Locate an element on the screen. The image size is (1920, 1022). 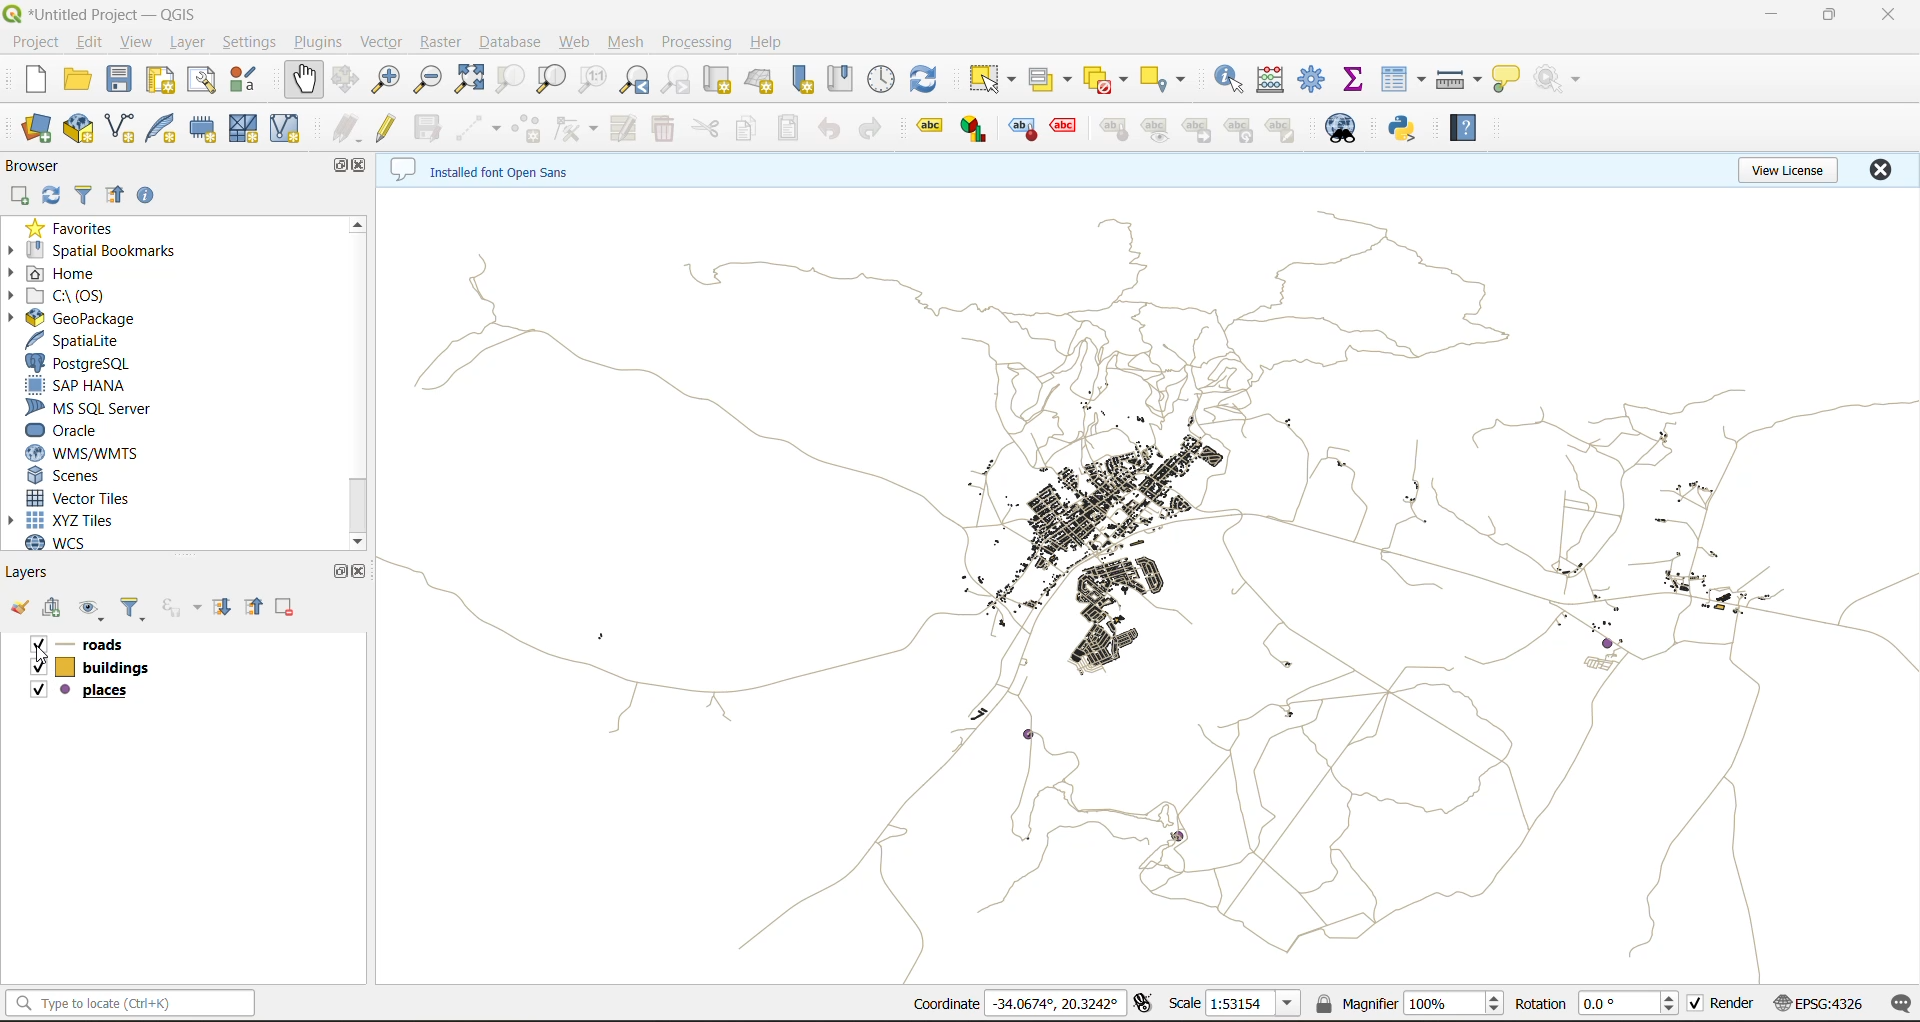
help is located at coordinates (769, 44).